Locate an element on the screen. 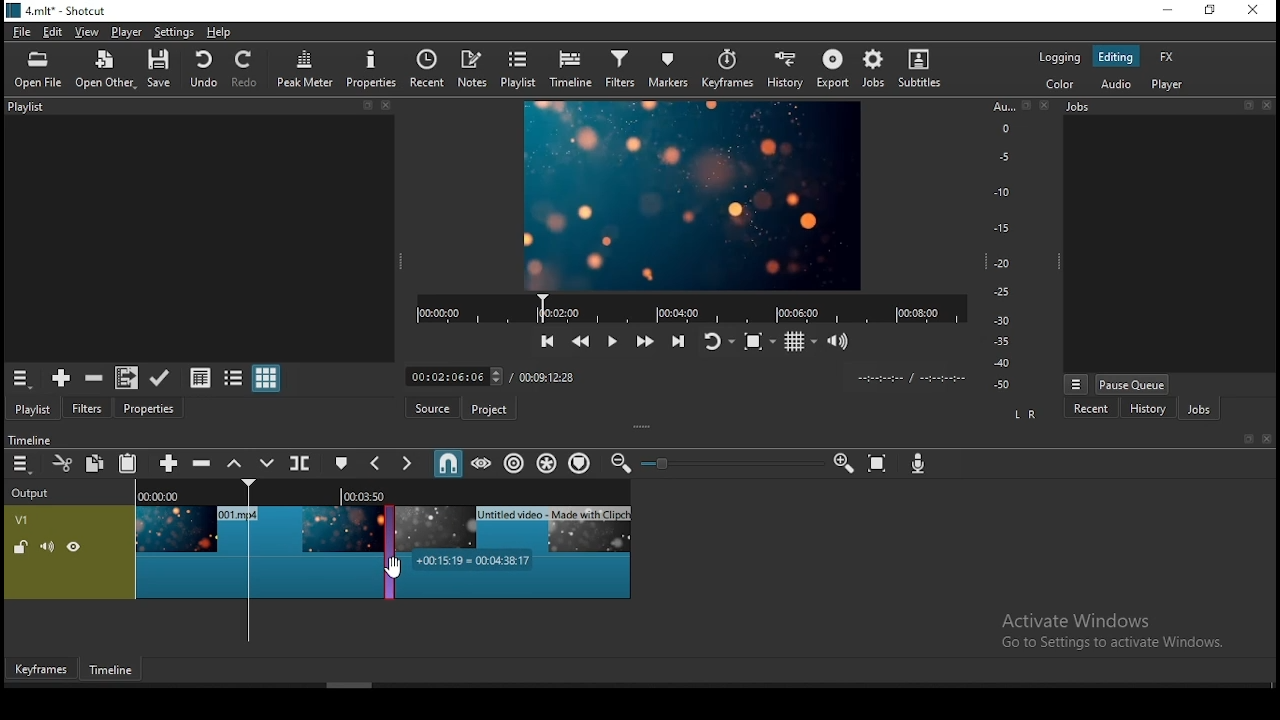 The image size is (1280, 720). toggle zoom is located at coordinates (758, 342).